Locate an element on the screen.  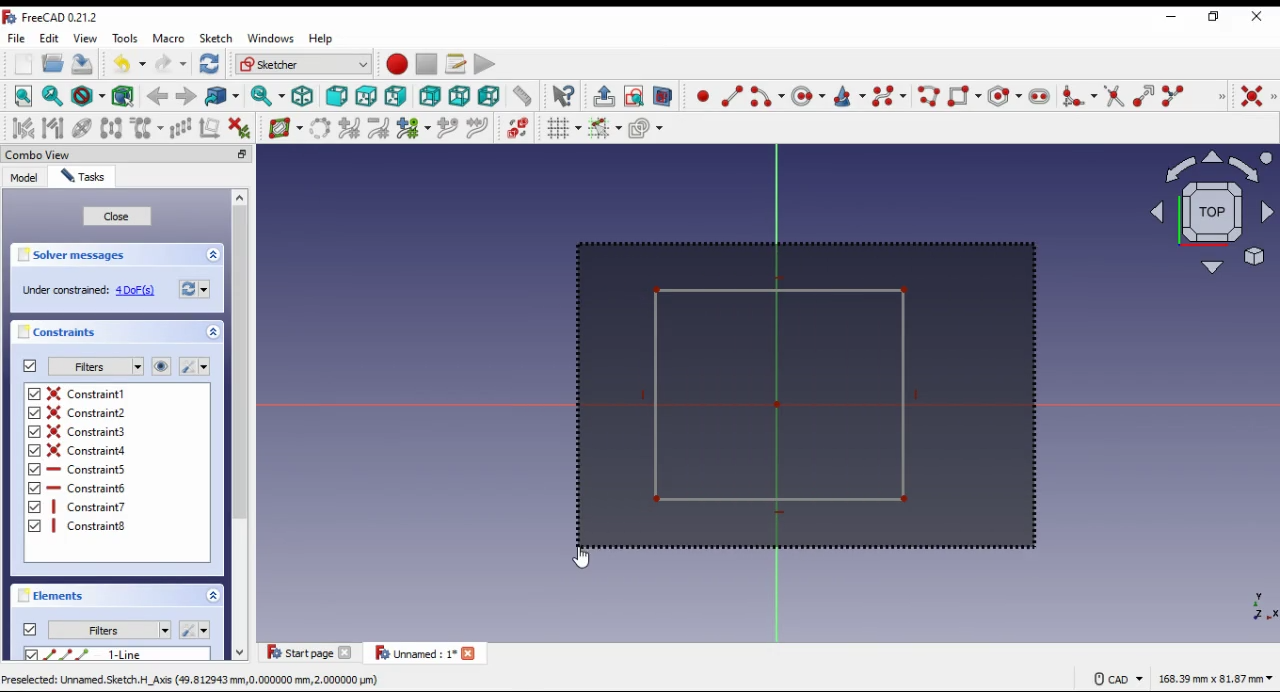
modify knot multiplicity is located at coordinates (413, 127).